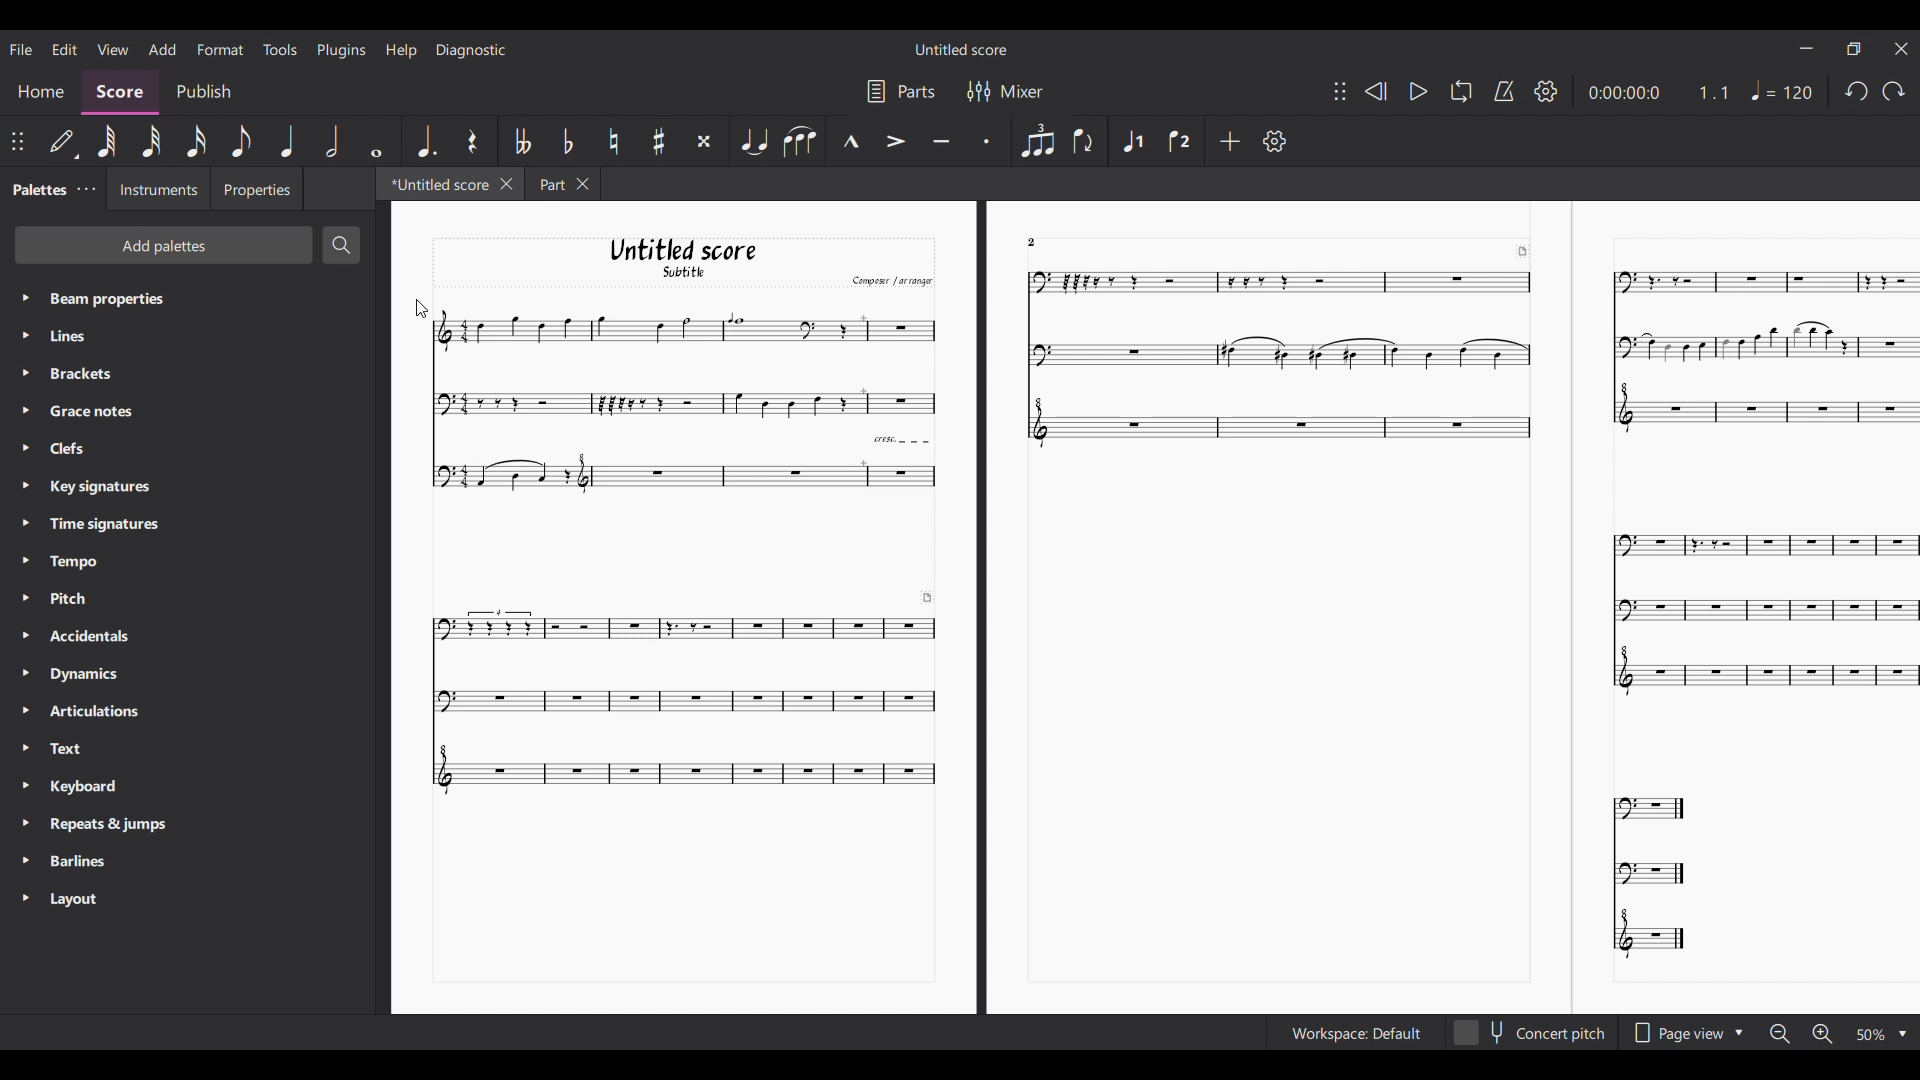 The height and width of the screenshot is (1080, 1920). What do you see at coordinates (241, 141) in the screenshot?
I see `8th note` at bounding box center [241, 141].